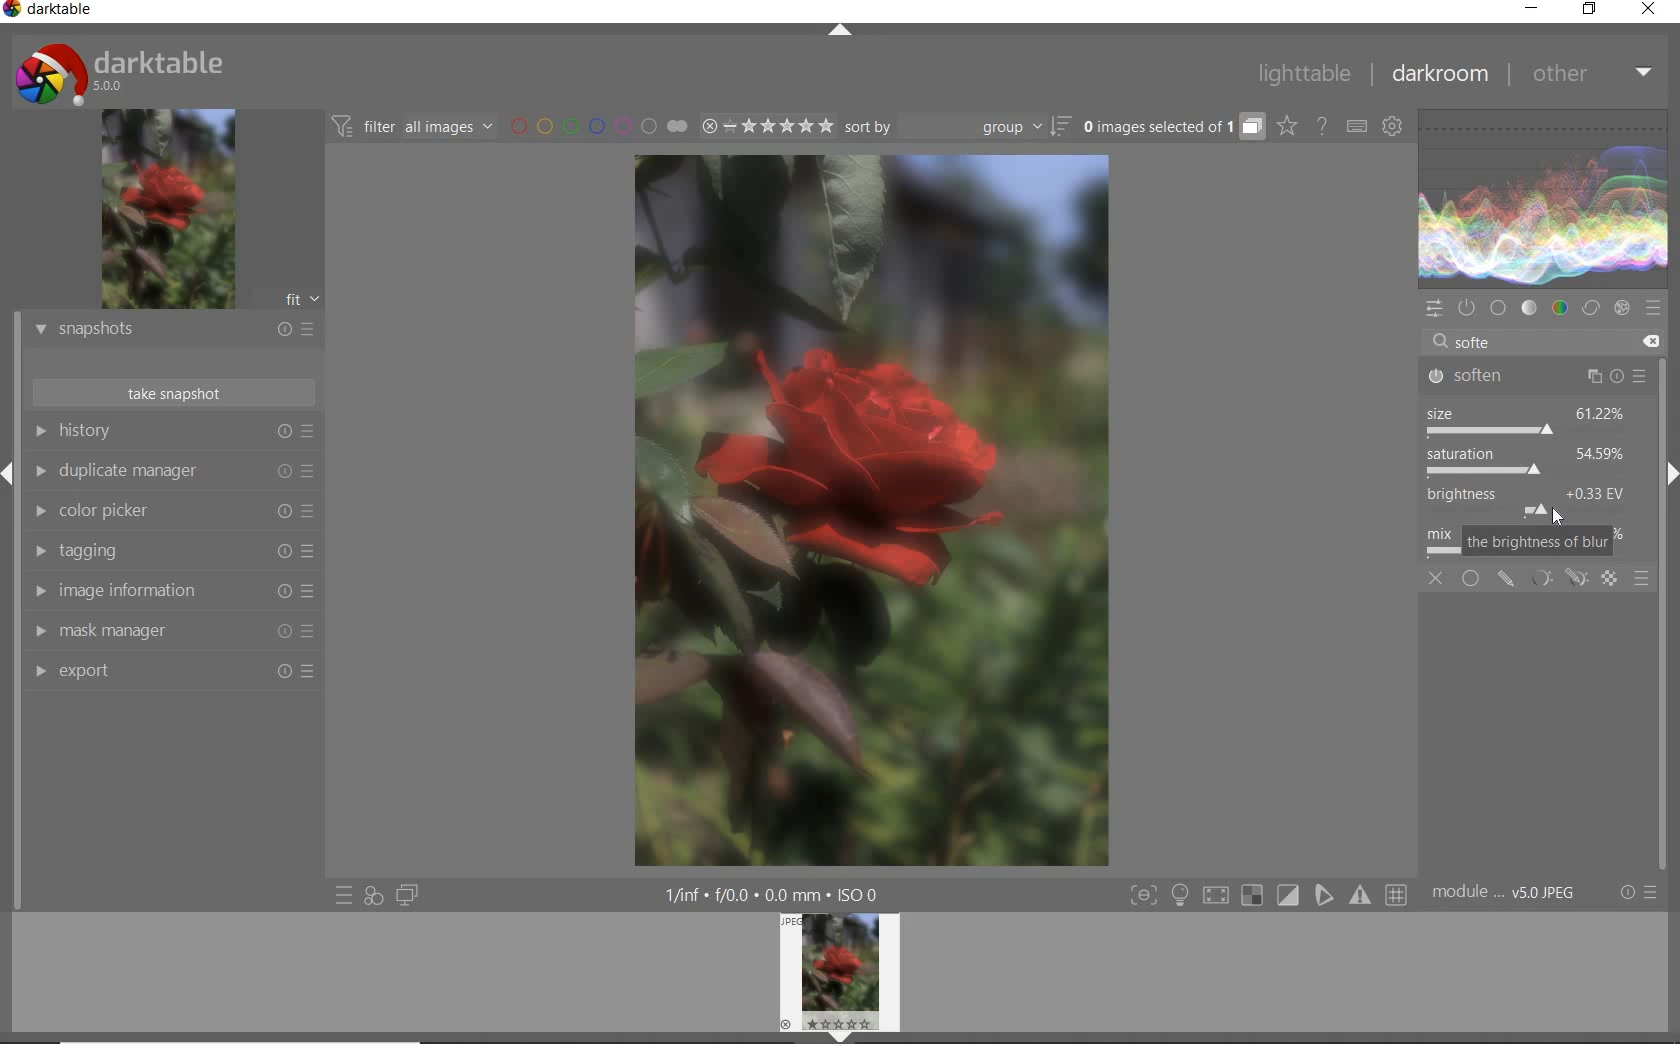 This screenshot has width=1680, height=1044. I want to click on base, so click(1496, 307).